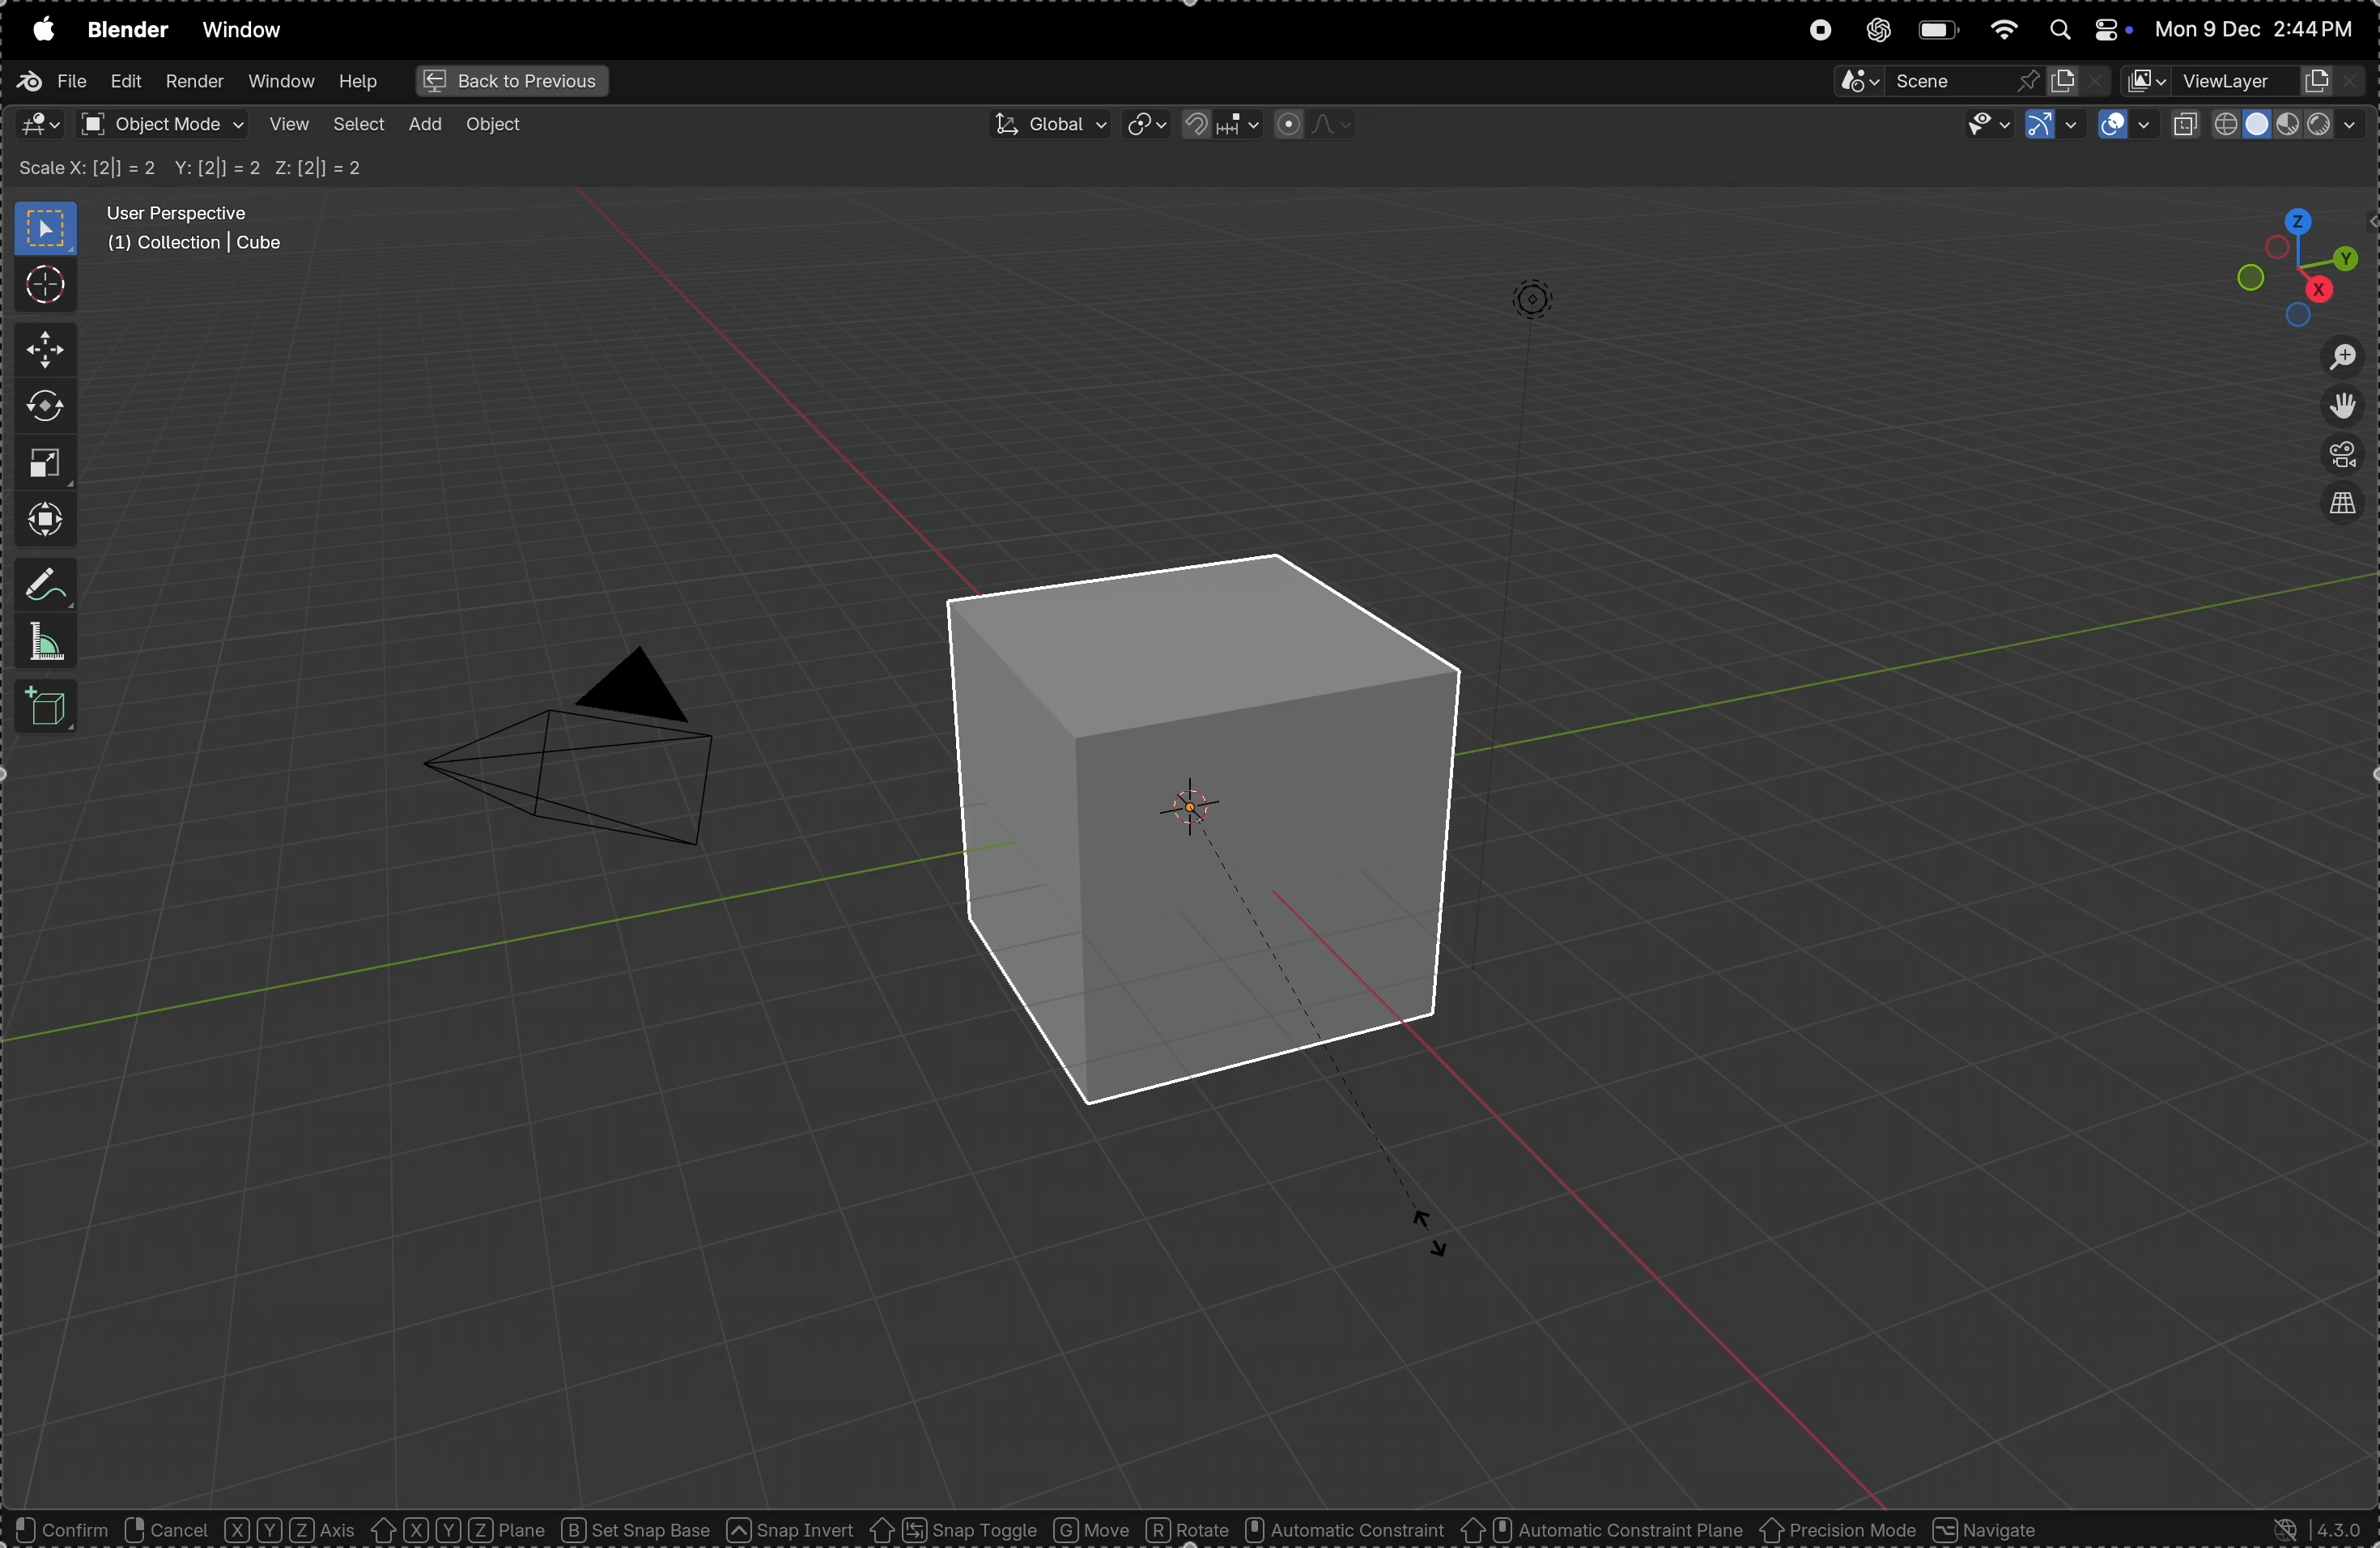 The height and width of the screenshot is (1548, 2380). Describe the element at coordinates (51, 1530) in the screenshot. I see `select` at that location.